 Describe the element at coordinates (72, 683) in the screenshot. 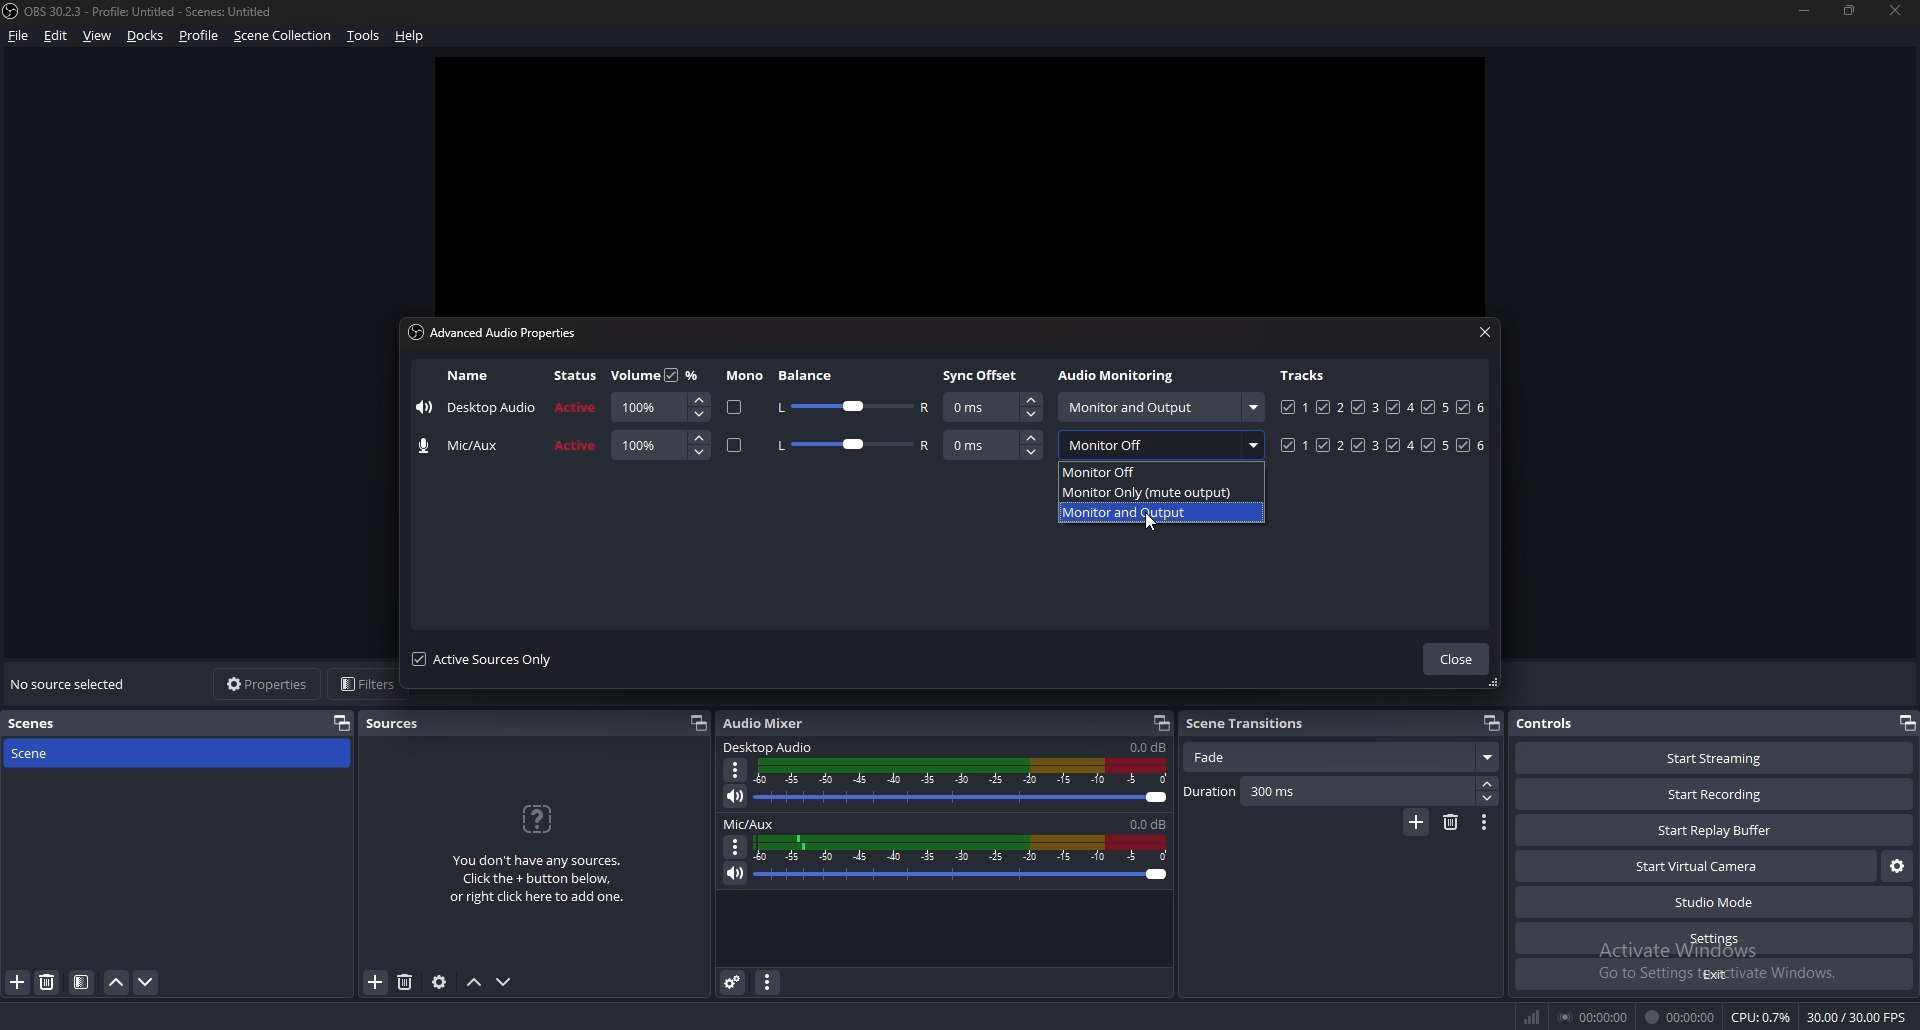

I see `no source selected` at that location.